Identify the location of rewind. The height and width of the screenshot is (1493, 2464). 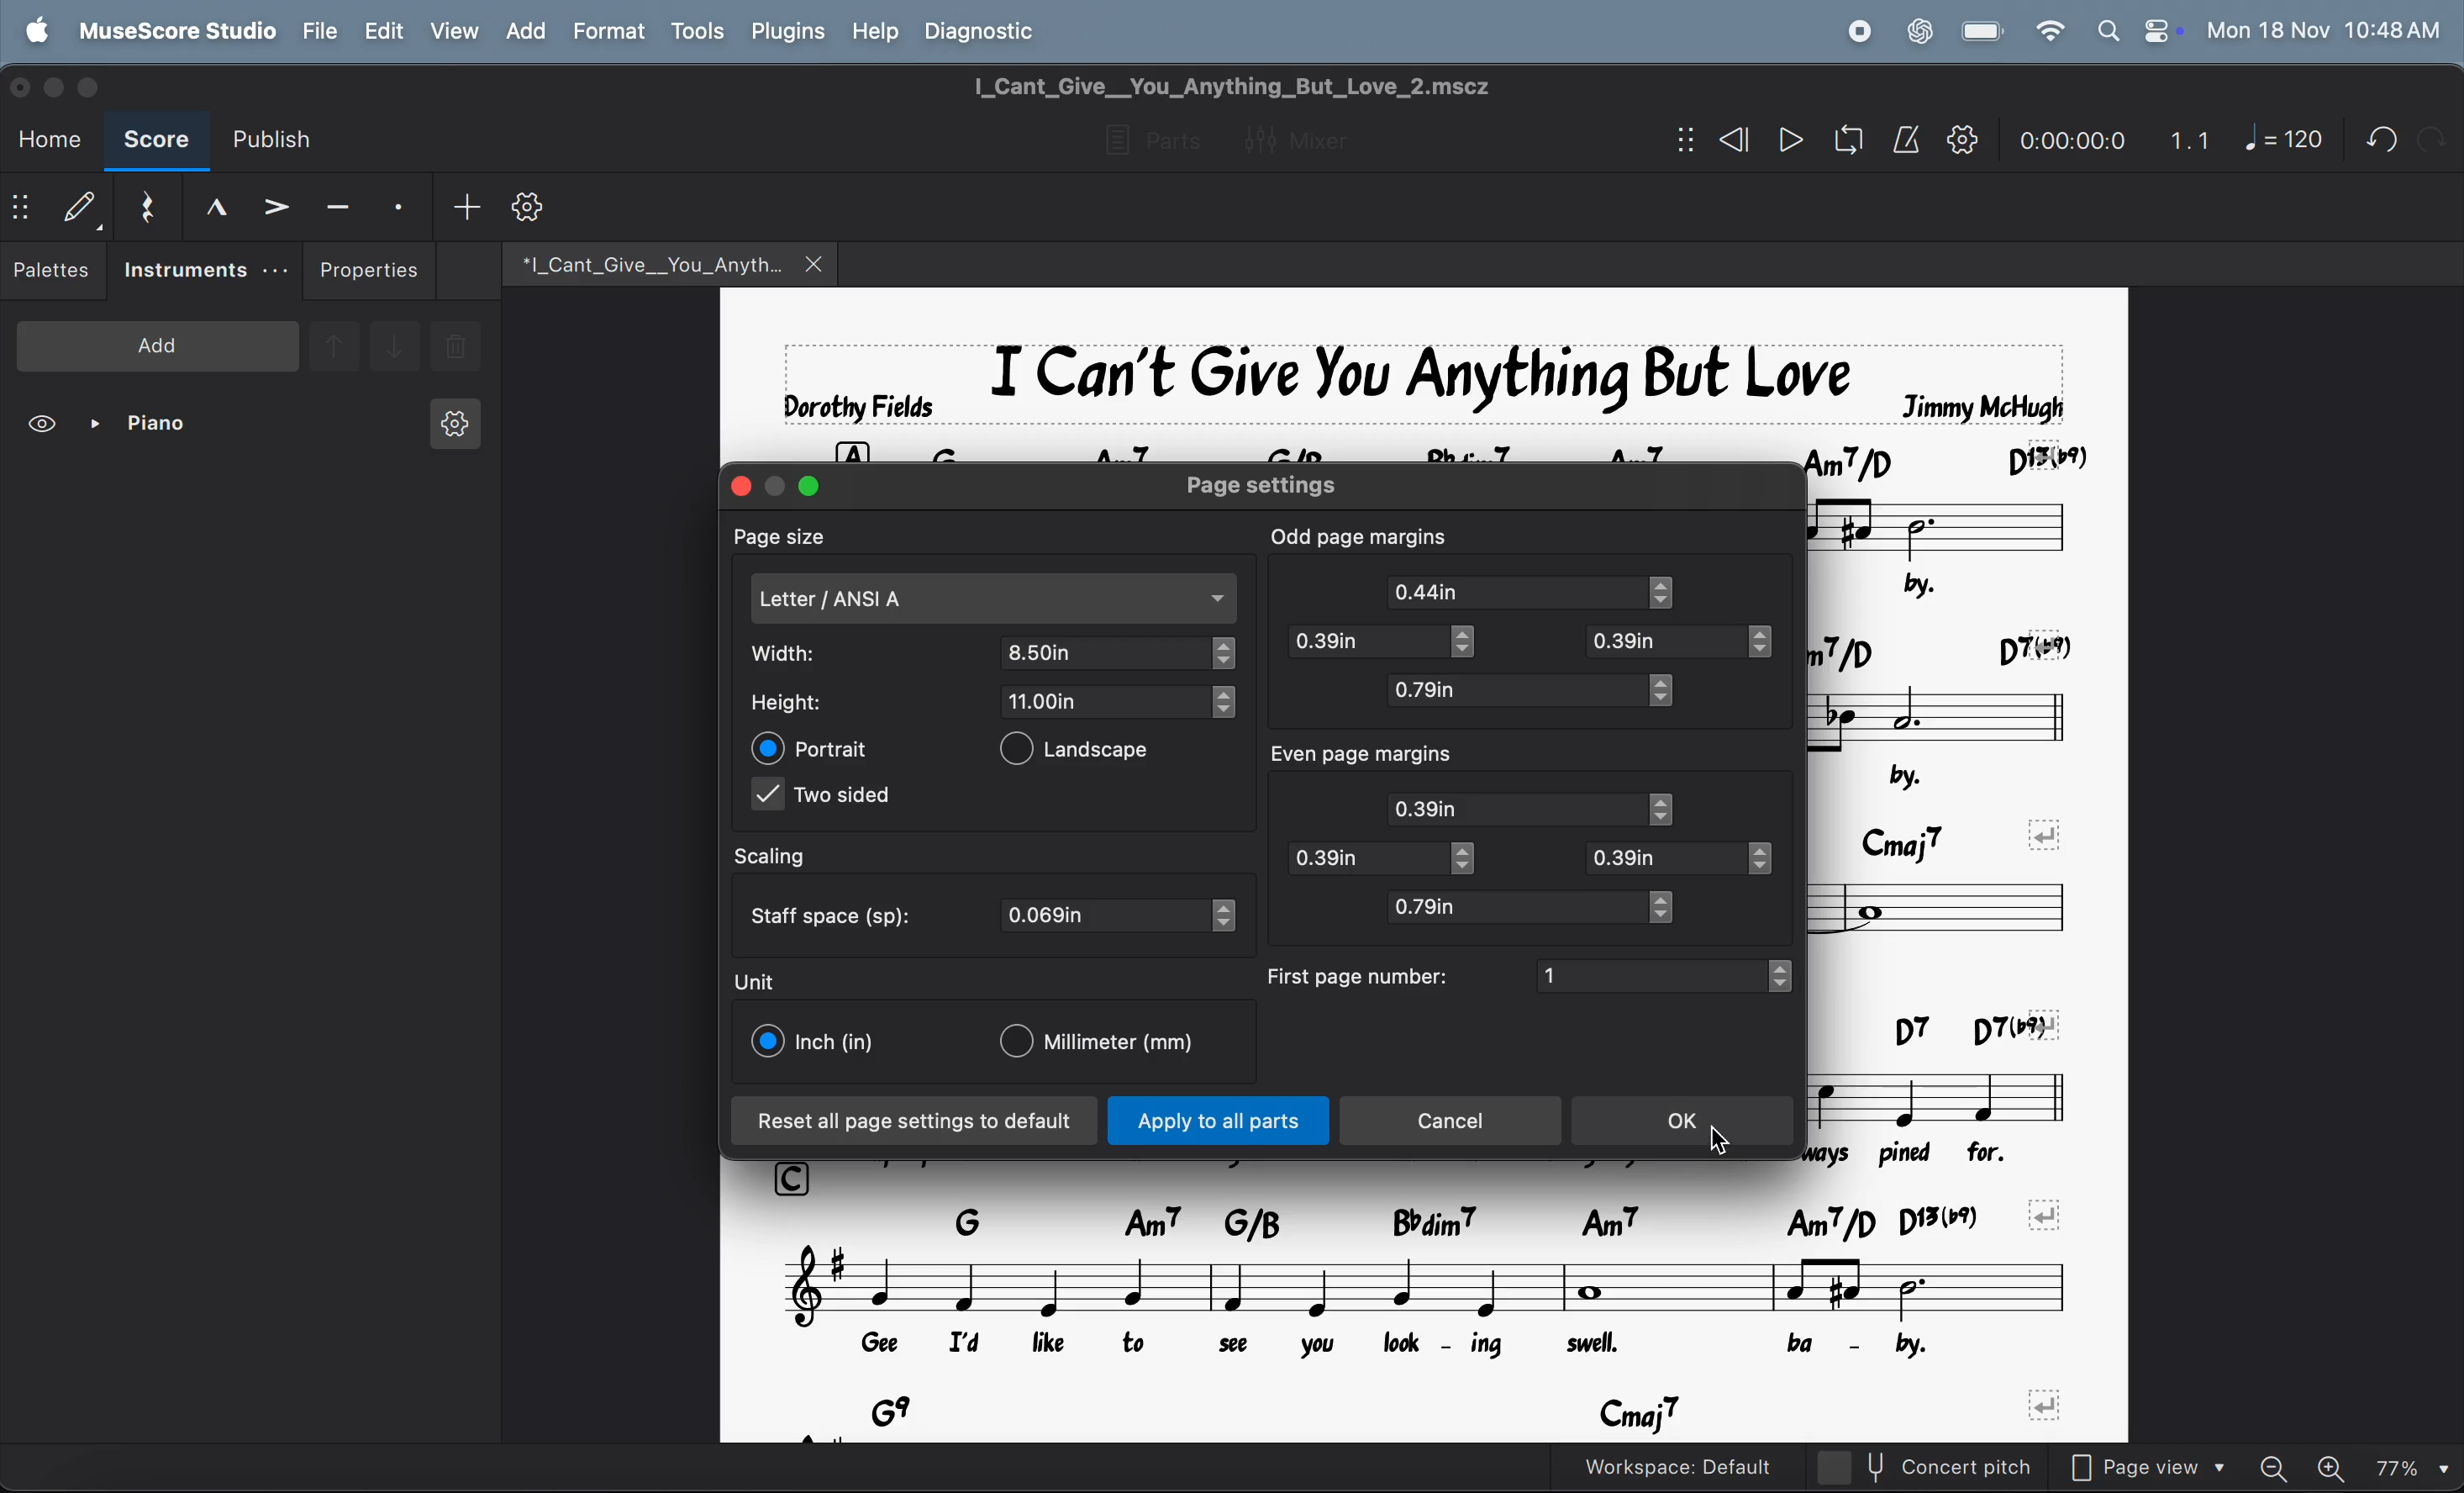
(1730, 140).